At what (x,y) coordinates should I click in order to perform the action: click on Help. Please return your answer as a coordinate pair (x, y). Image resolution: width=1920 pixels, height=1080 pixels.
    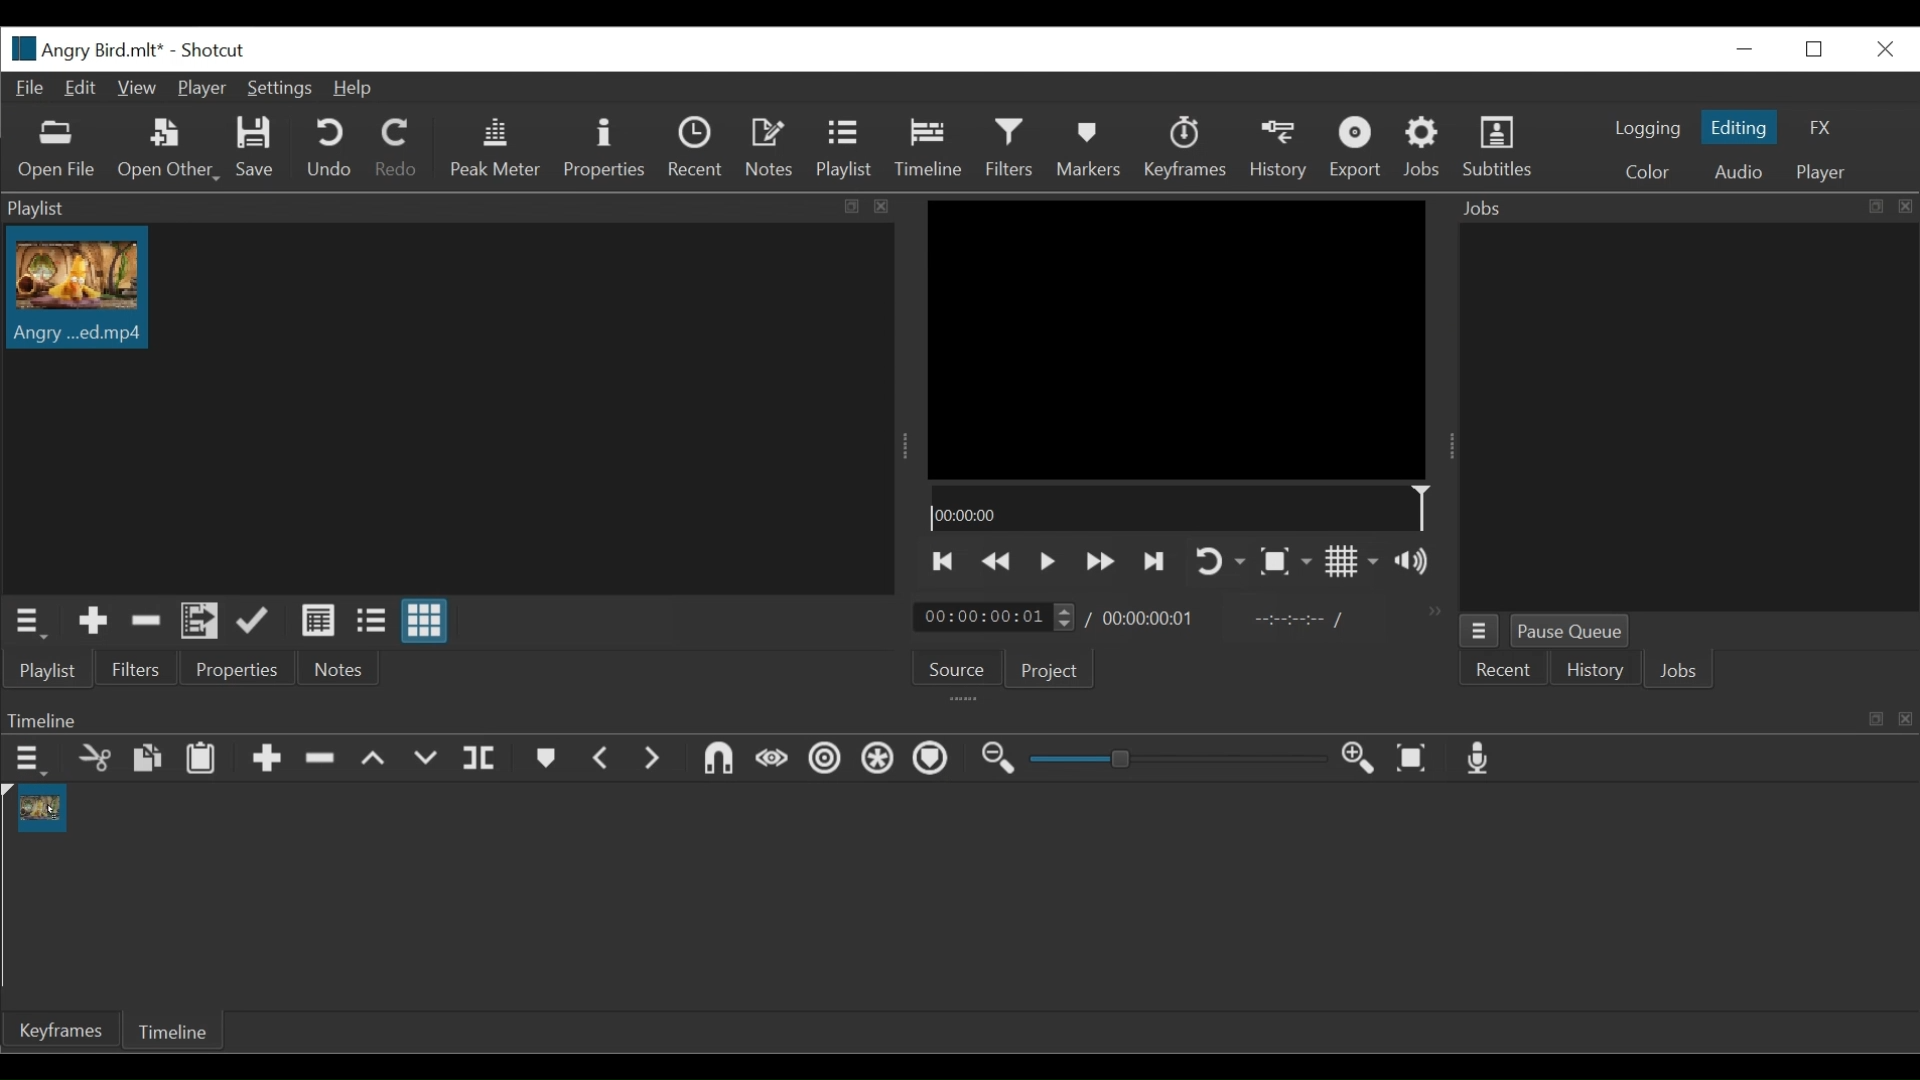
    Looking at the image, I should click on (355, 89).